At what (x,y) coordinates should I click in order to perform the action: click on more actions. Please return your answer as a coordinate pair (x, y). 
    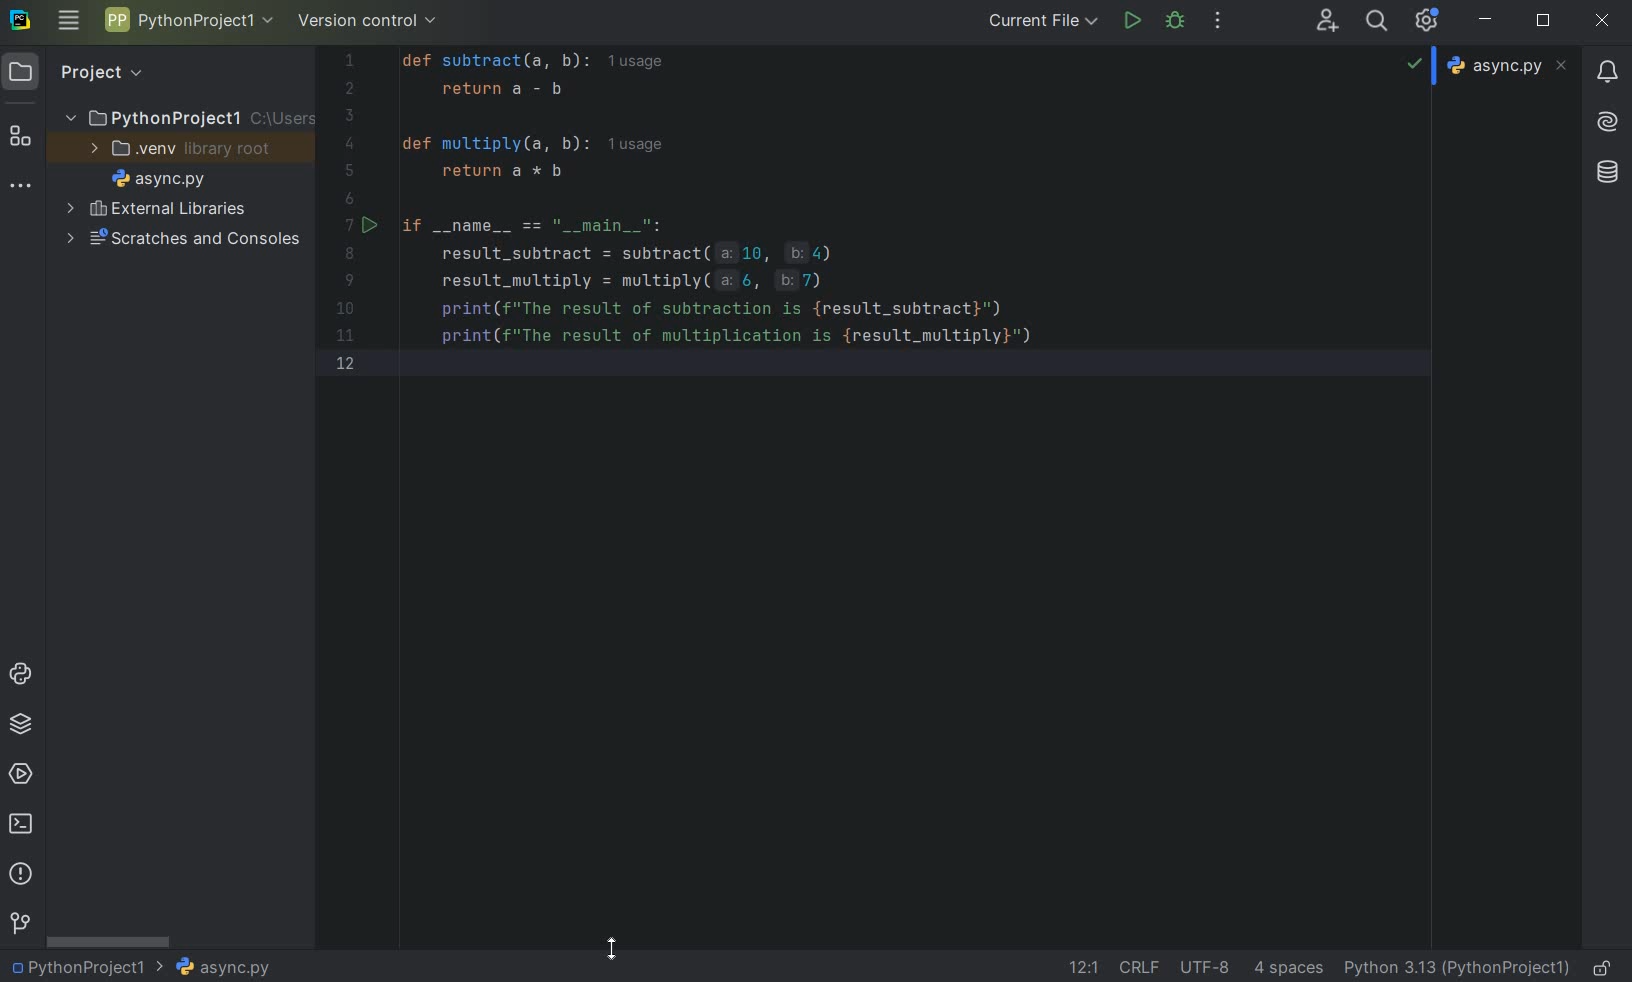
    Looking at the image, I should click on (1216, 22).